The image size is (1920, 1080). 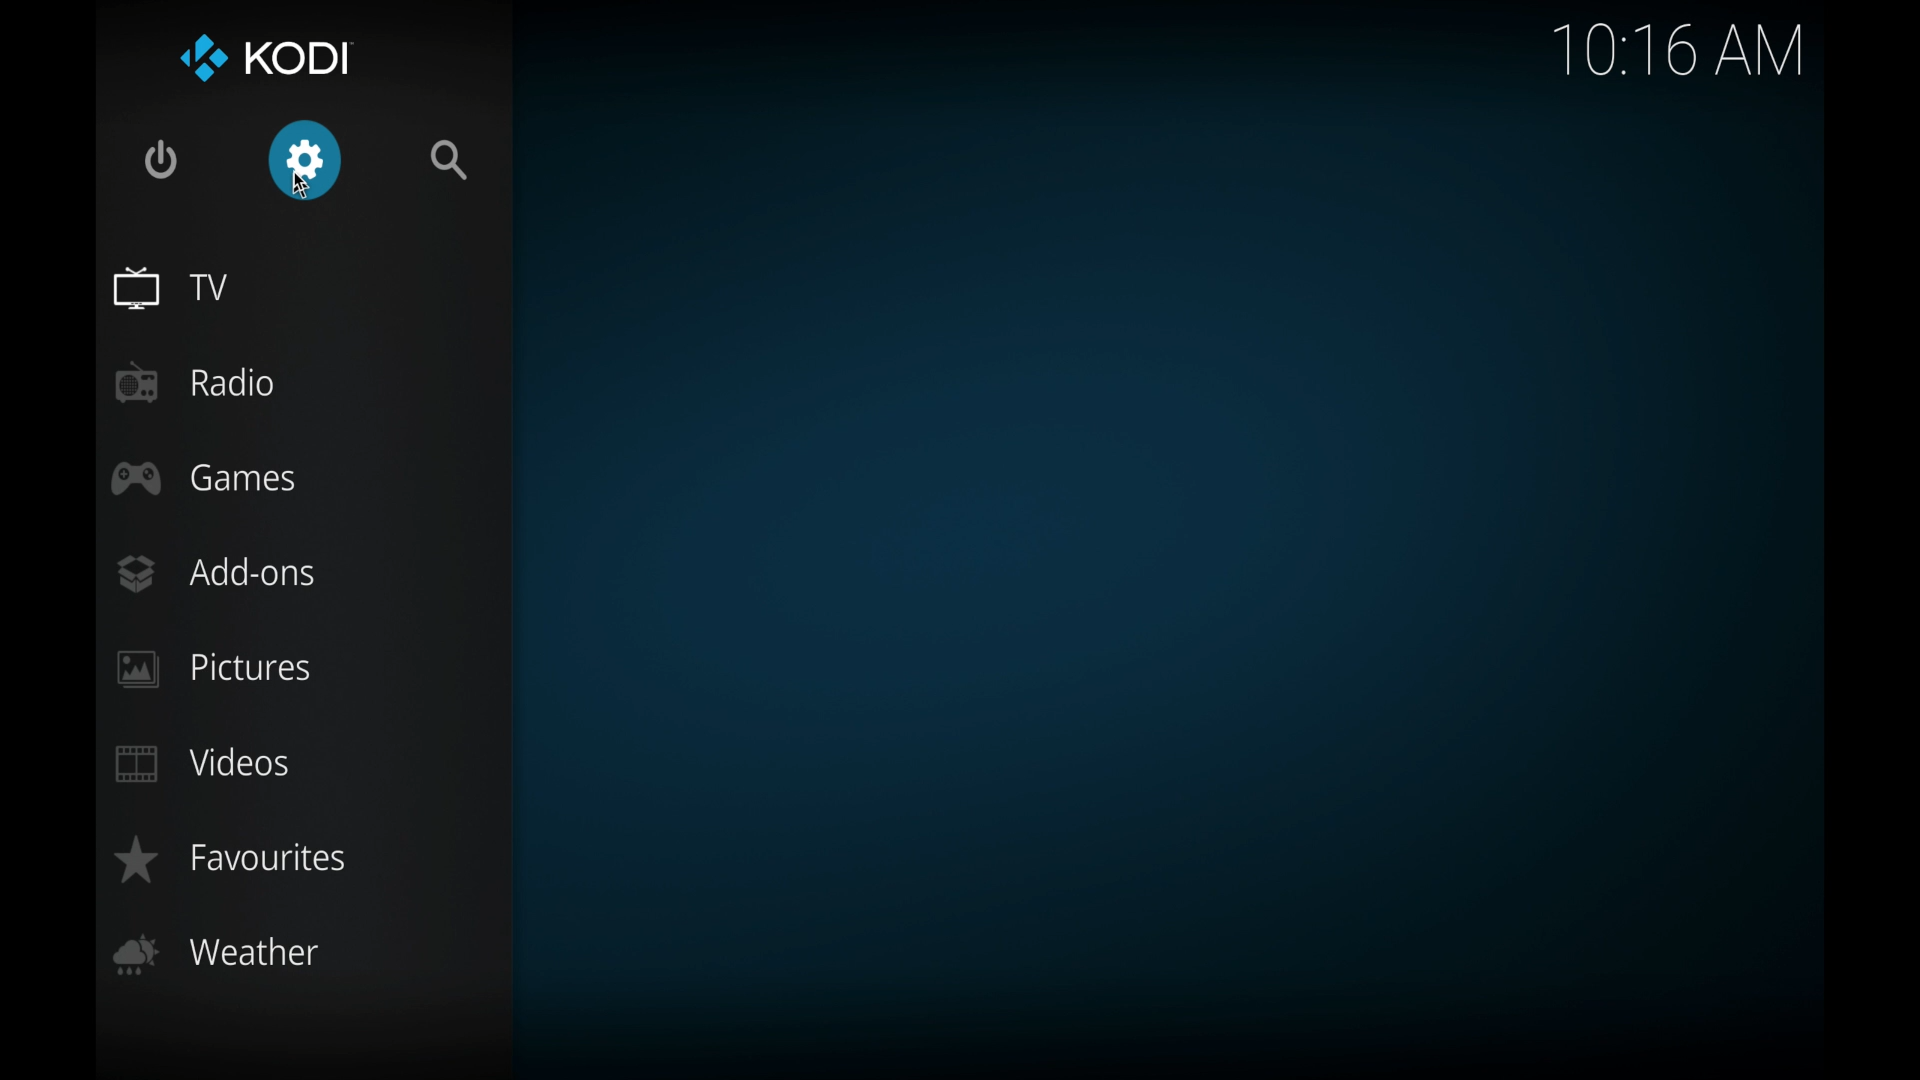 What do you see at coordinates (270, 57) in the screenshot?
I see `Kodi` at bounding box center [270, 57].